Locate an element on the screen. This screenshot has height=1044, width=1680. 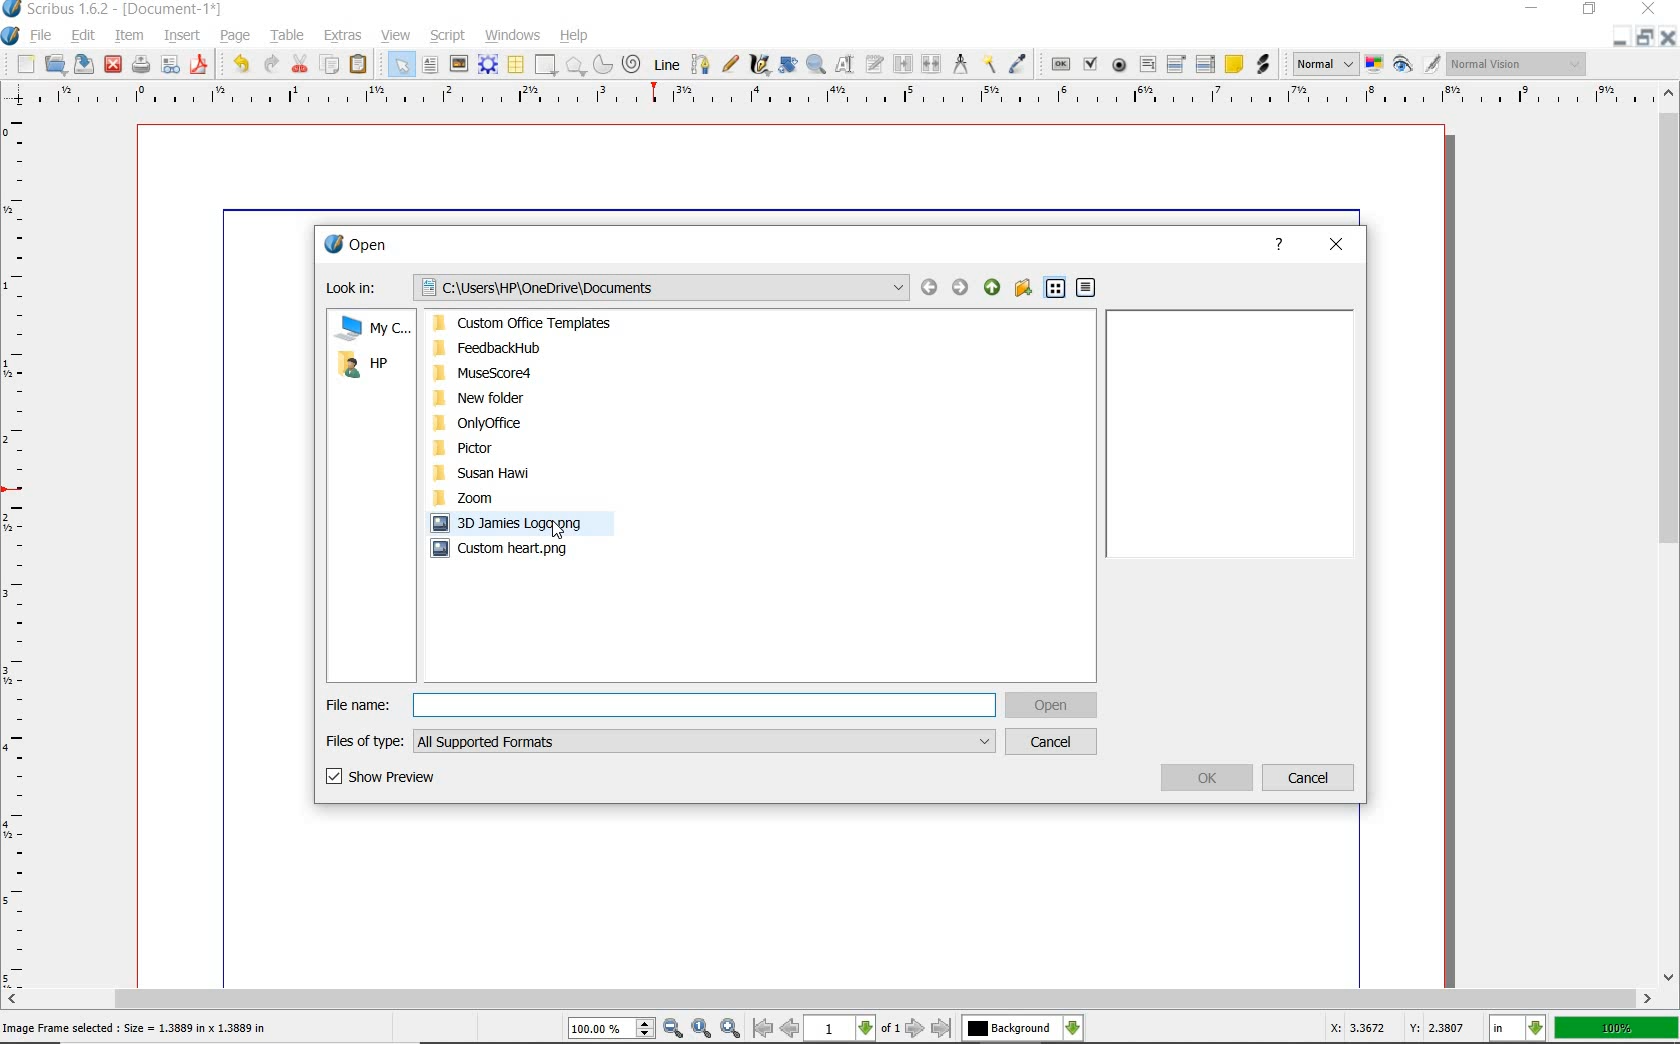
my computer is located at coordinates (370, 329).